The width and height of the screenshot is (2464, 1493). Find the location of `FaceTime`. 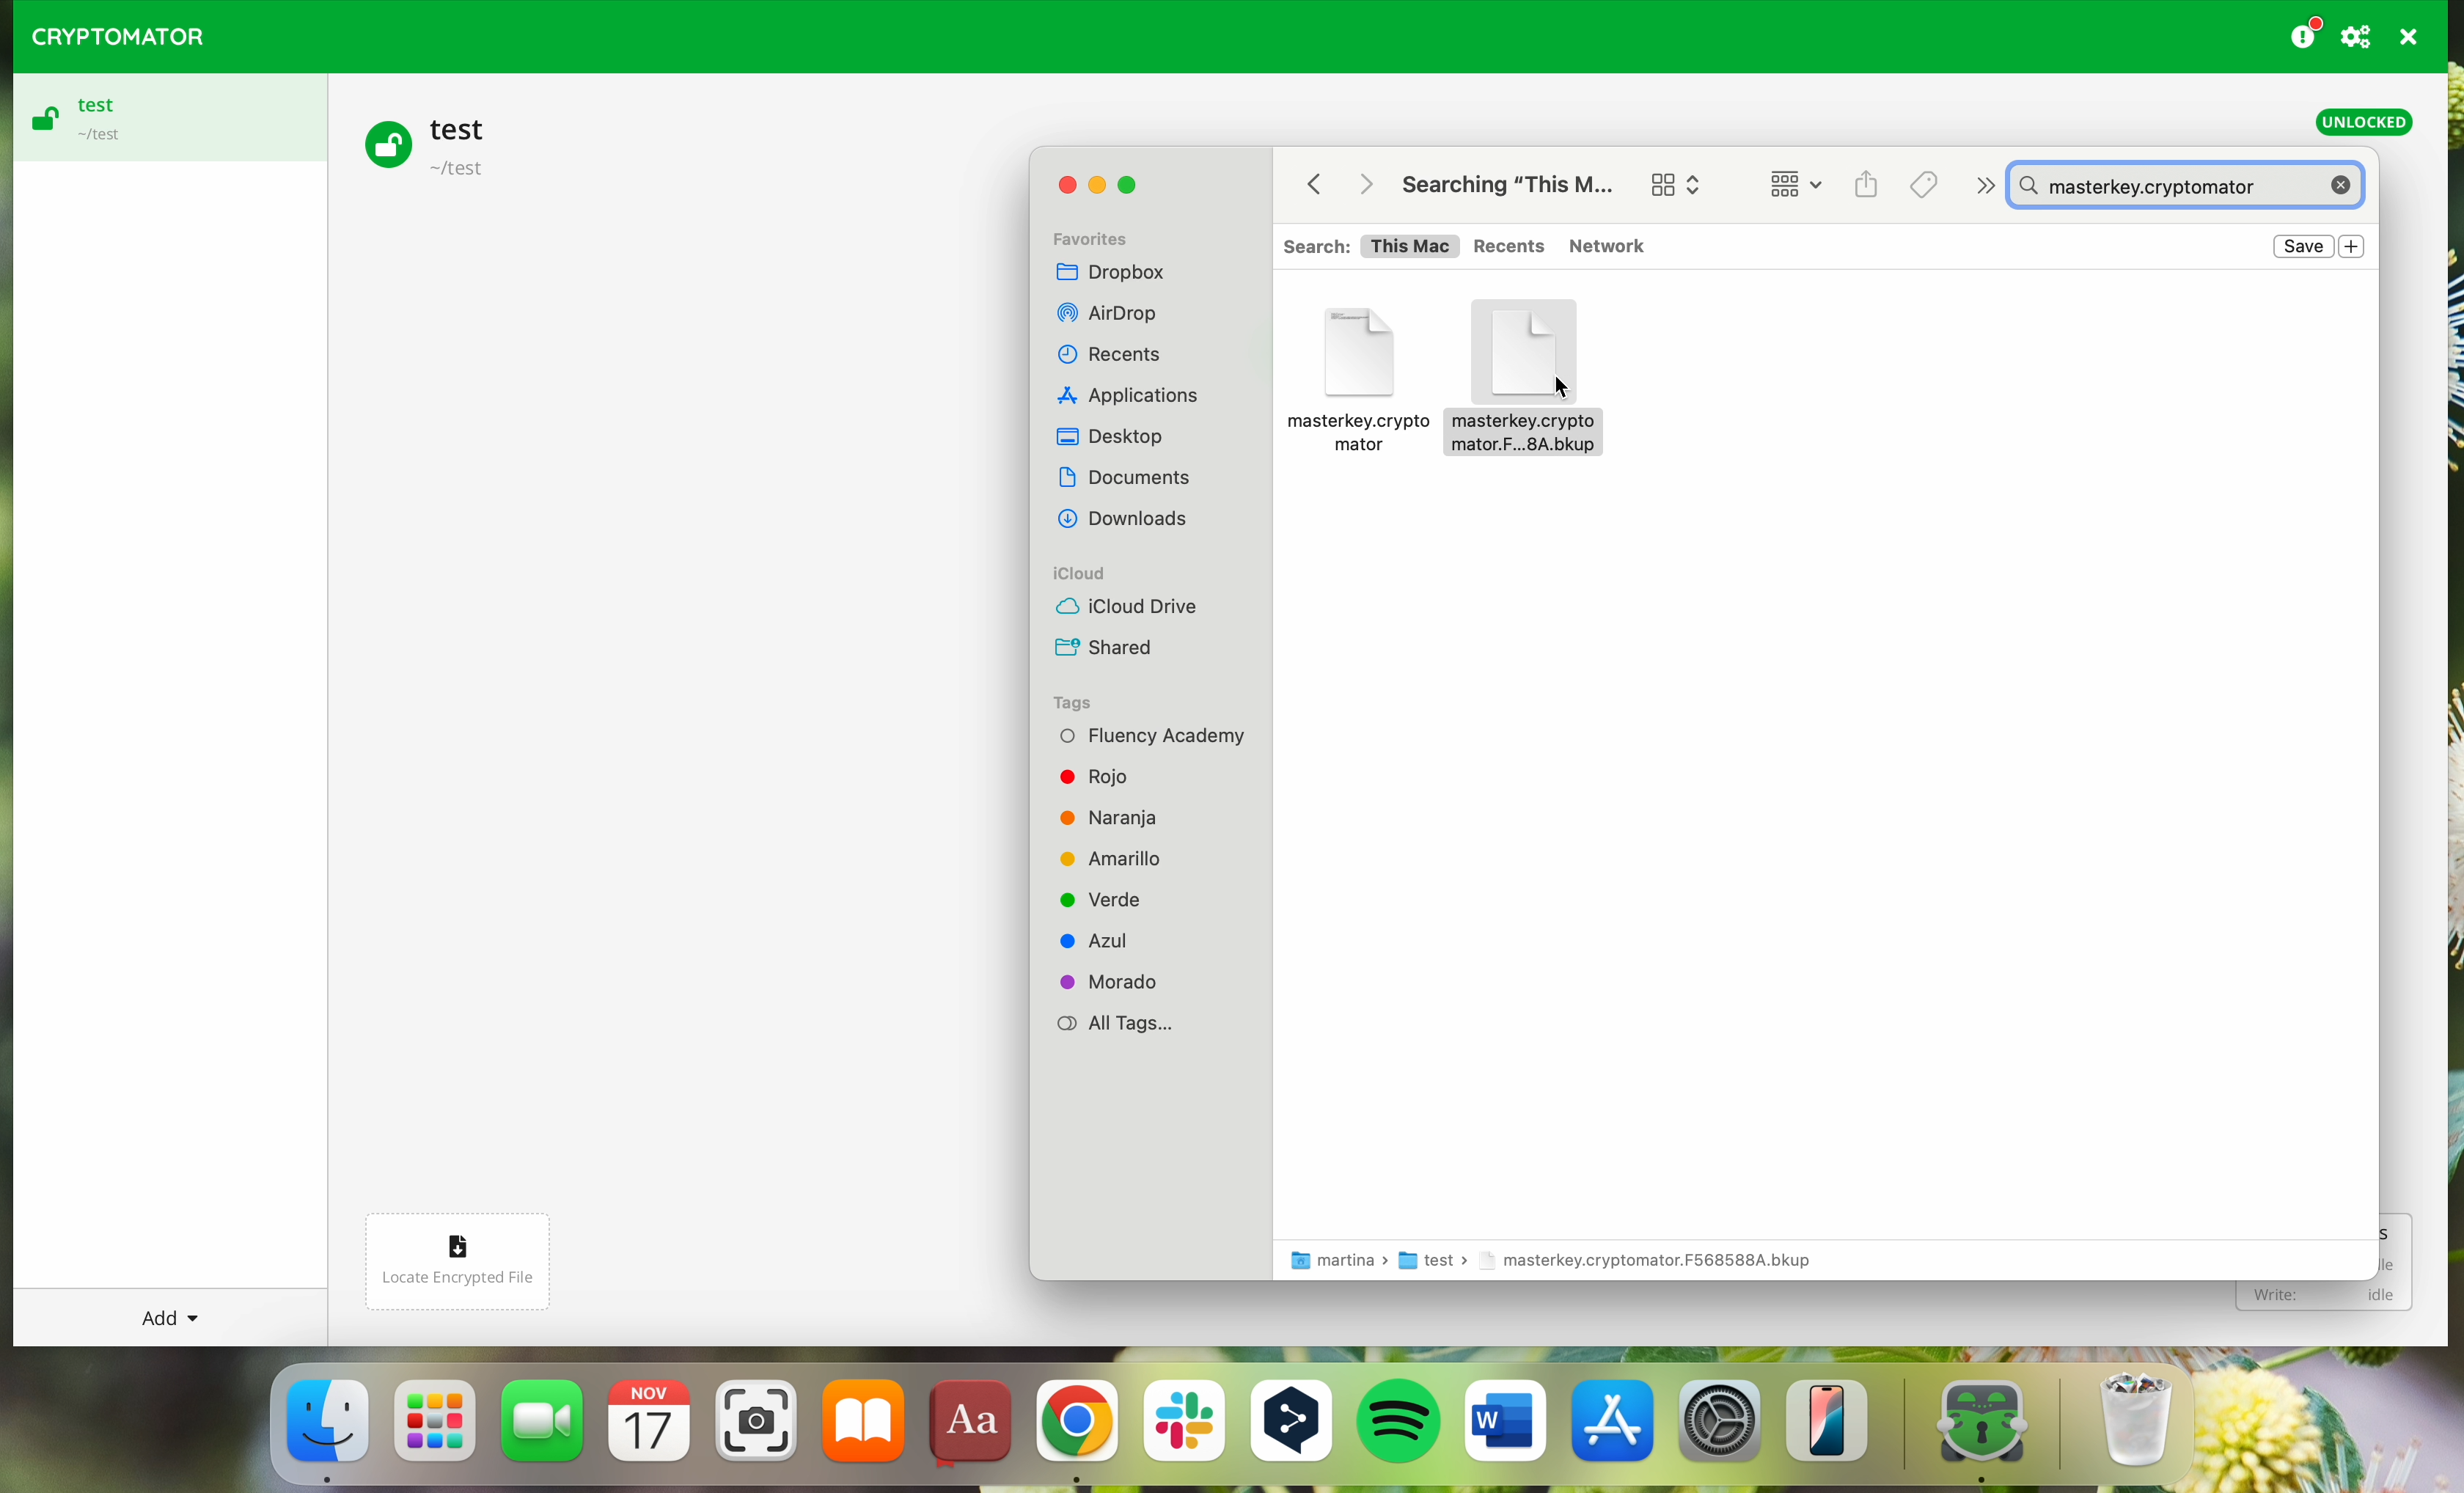

FaceTime is located at coordinates (545, 1428).